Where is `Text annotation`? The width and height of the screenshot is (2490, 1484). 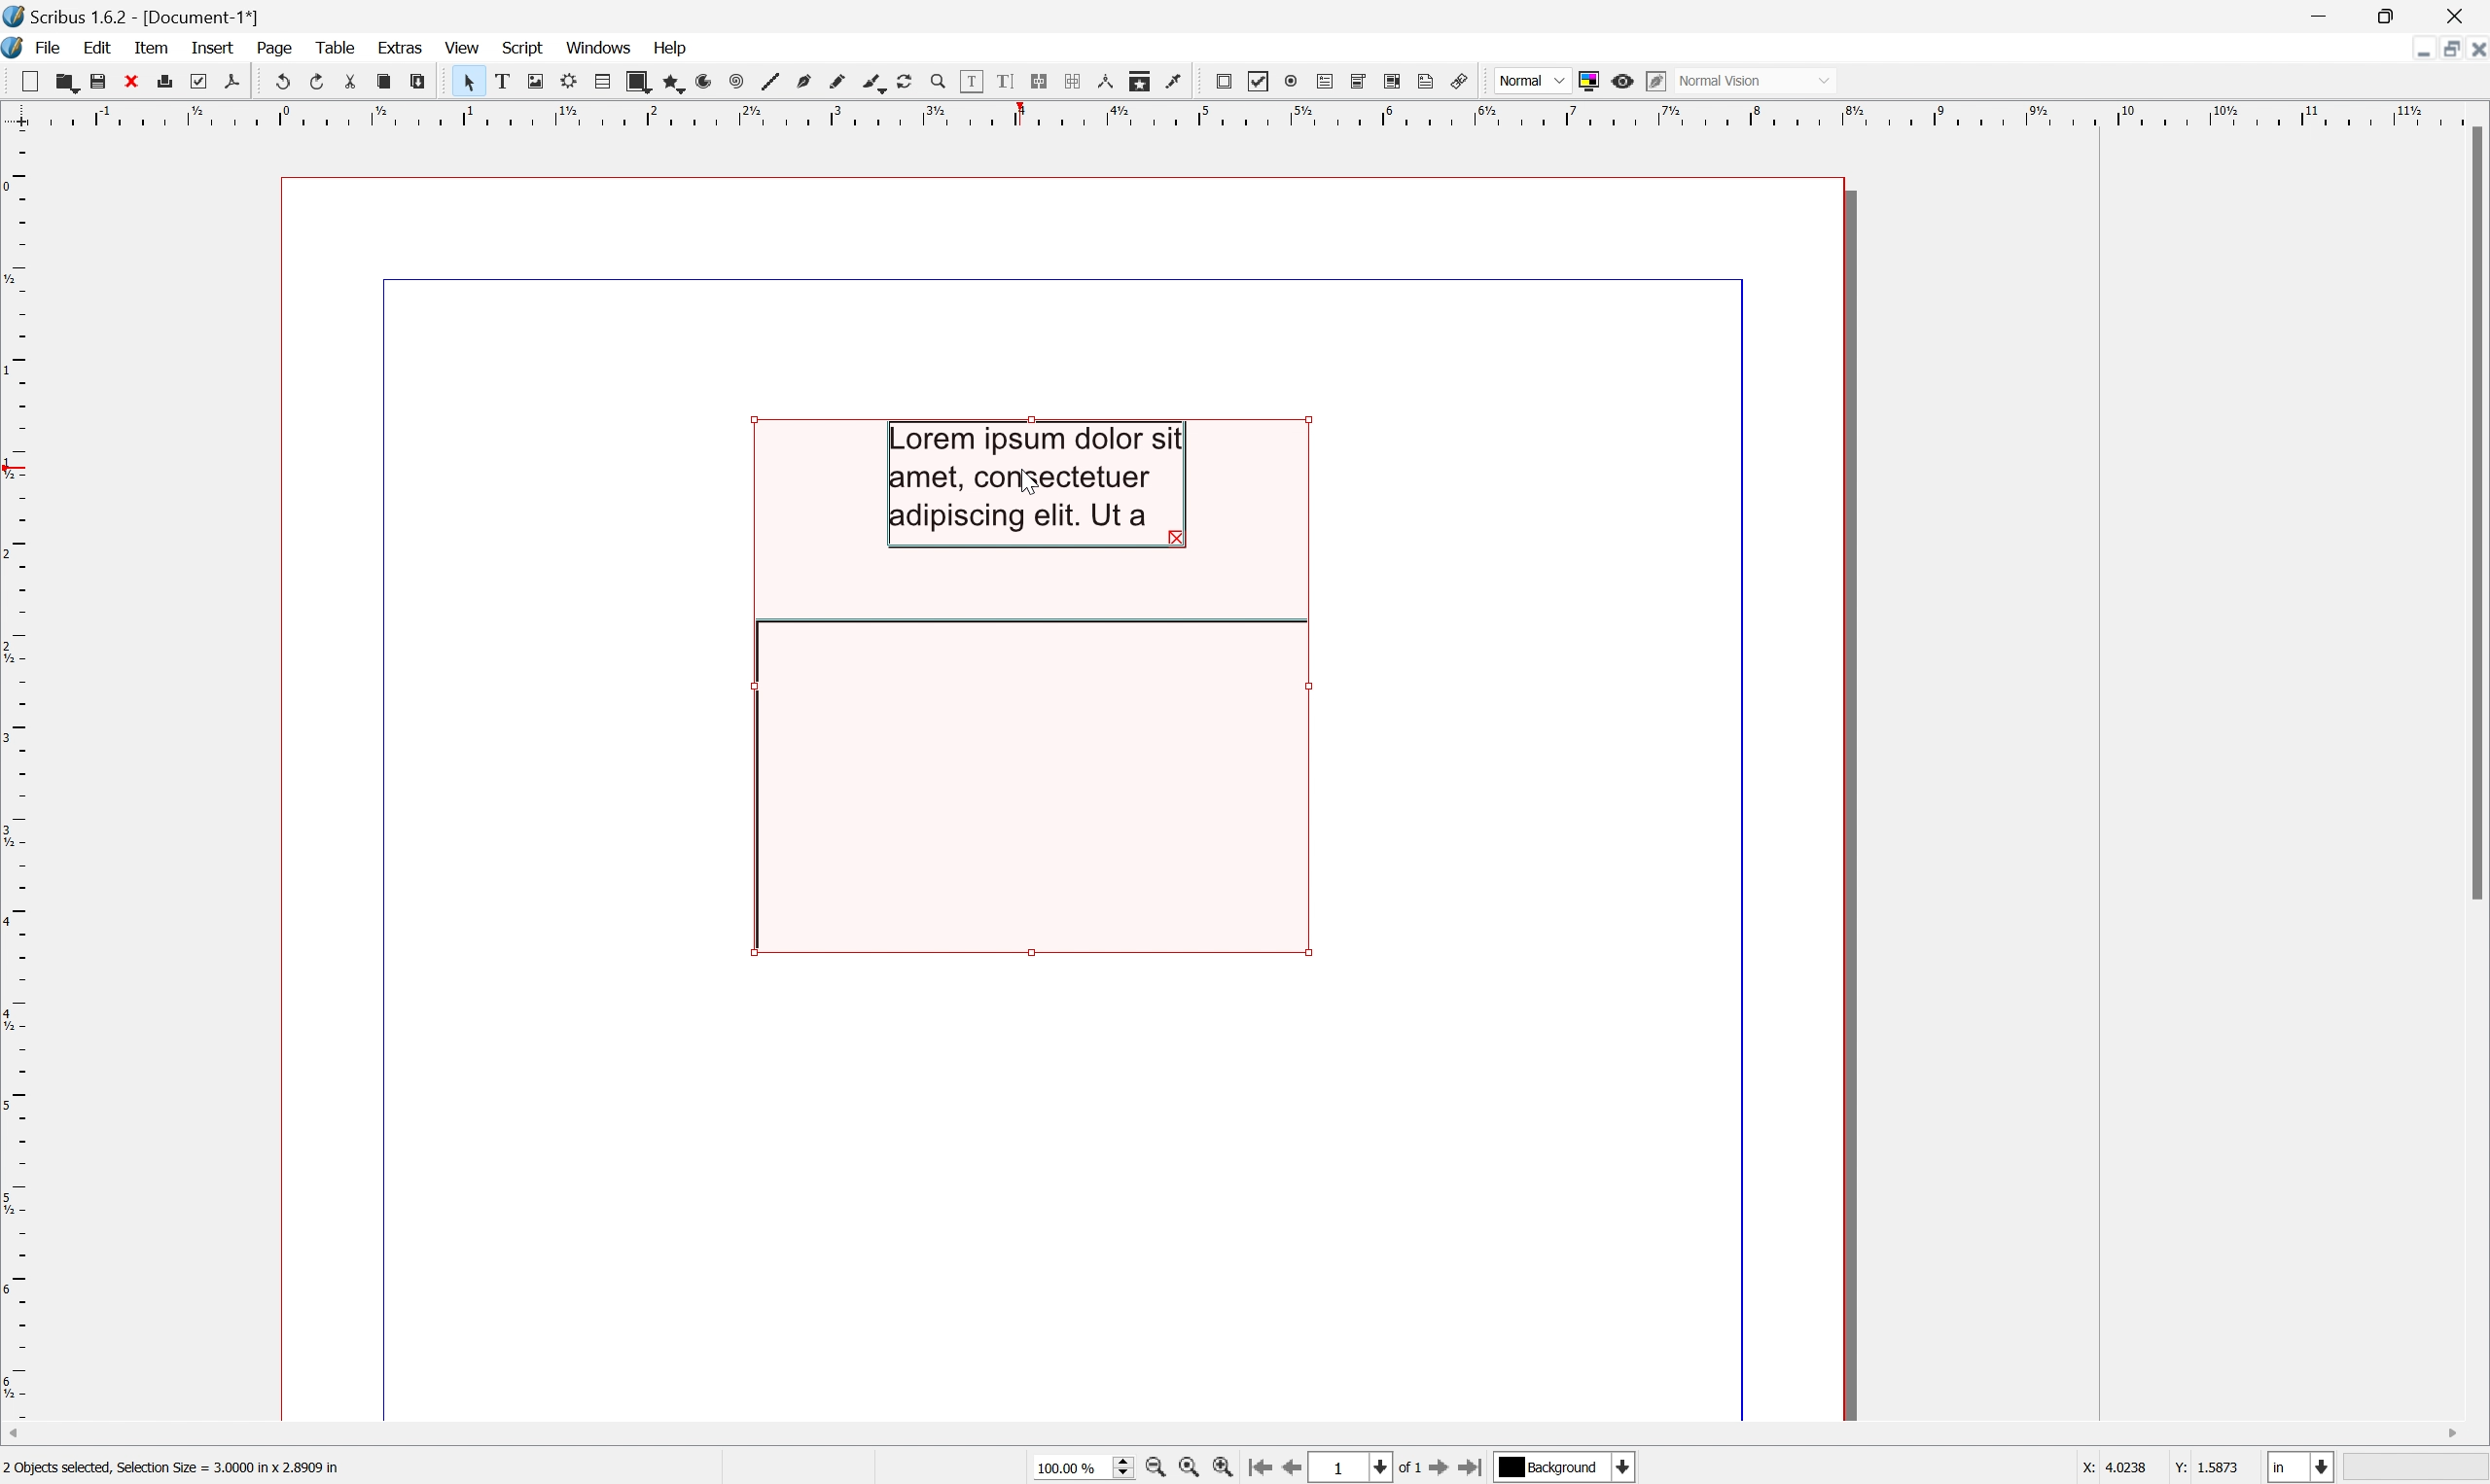 Text annotation is located at coordinates (1430, 82).